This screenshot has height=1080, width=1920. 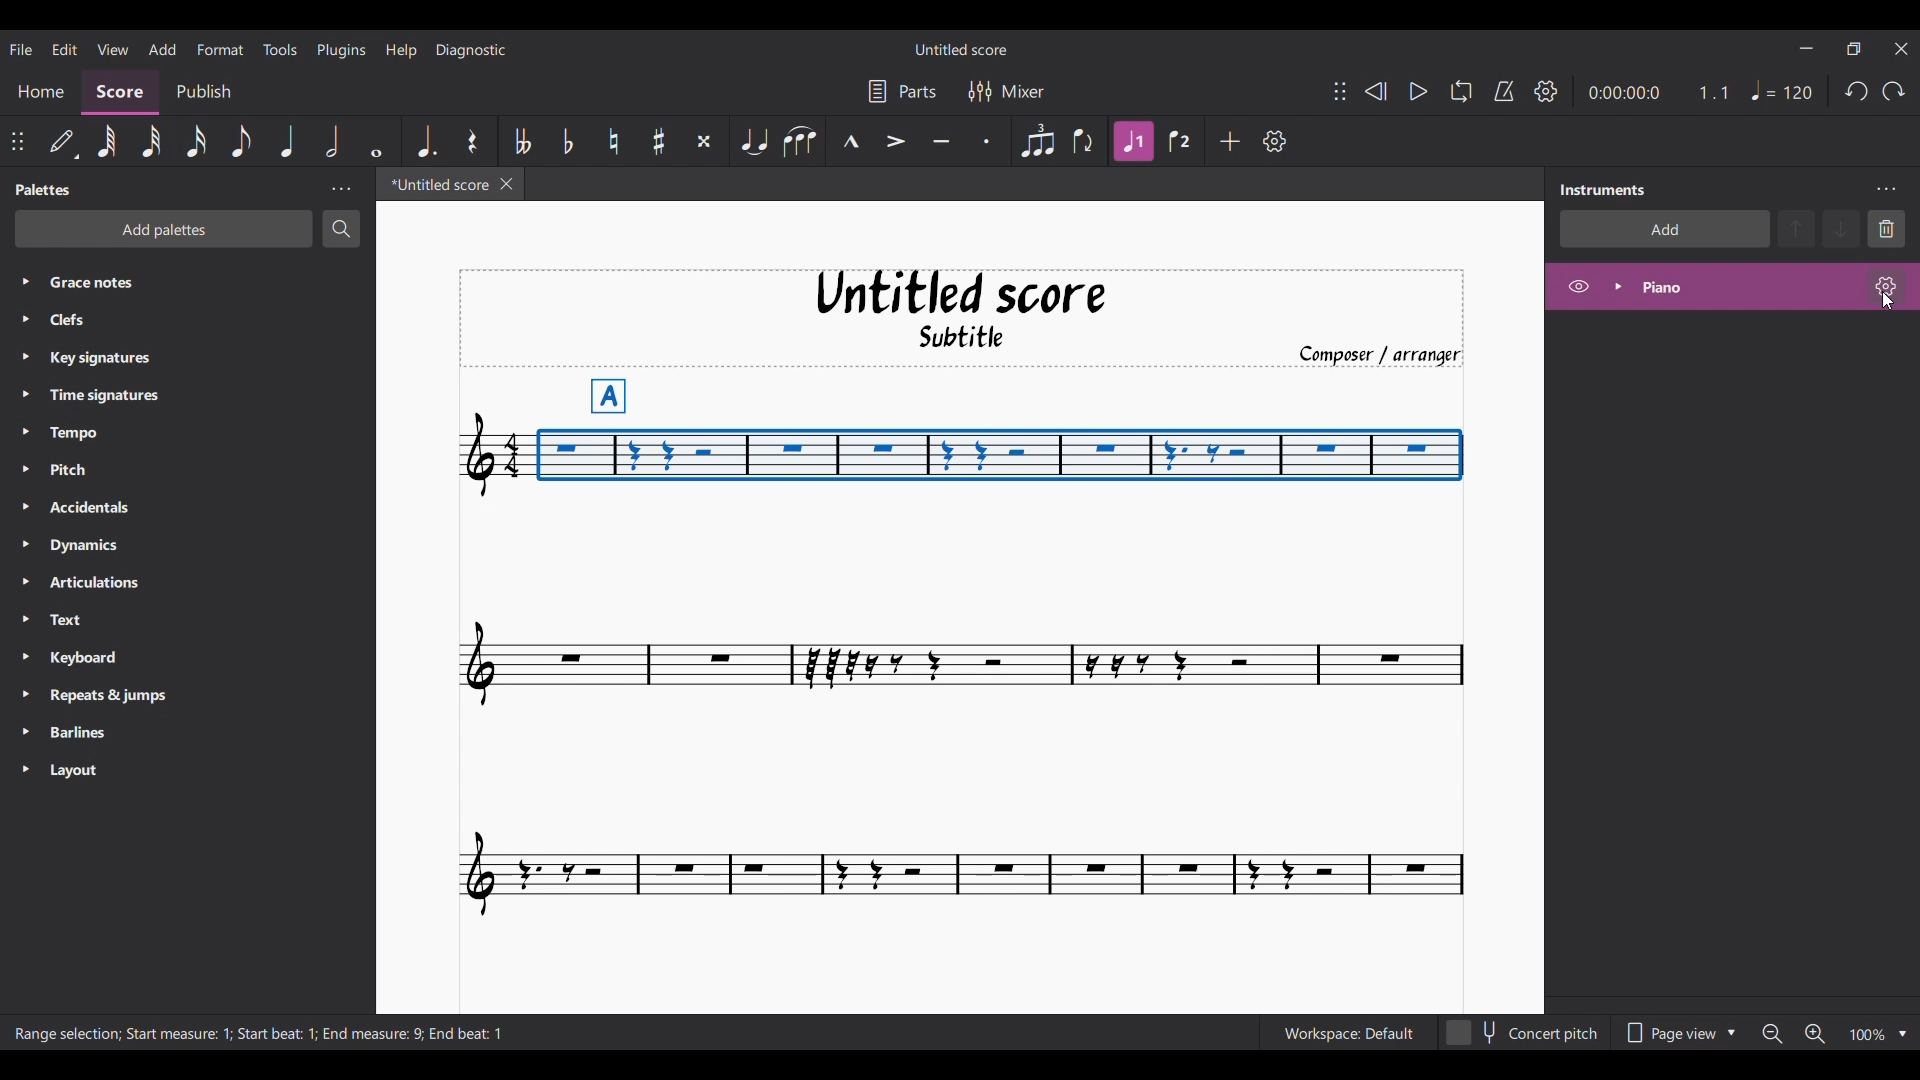 What do you see at coordinates (704, 141) in the screenshot?
I see `Toggle double sharp` at bounding box center [704, 141].